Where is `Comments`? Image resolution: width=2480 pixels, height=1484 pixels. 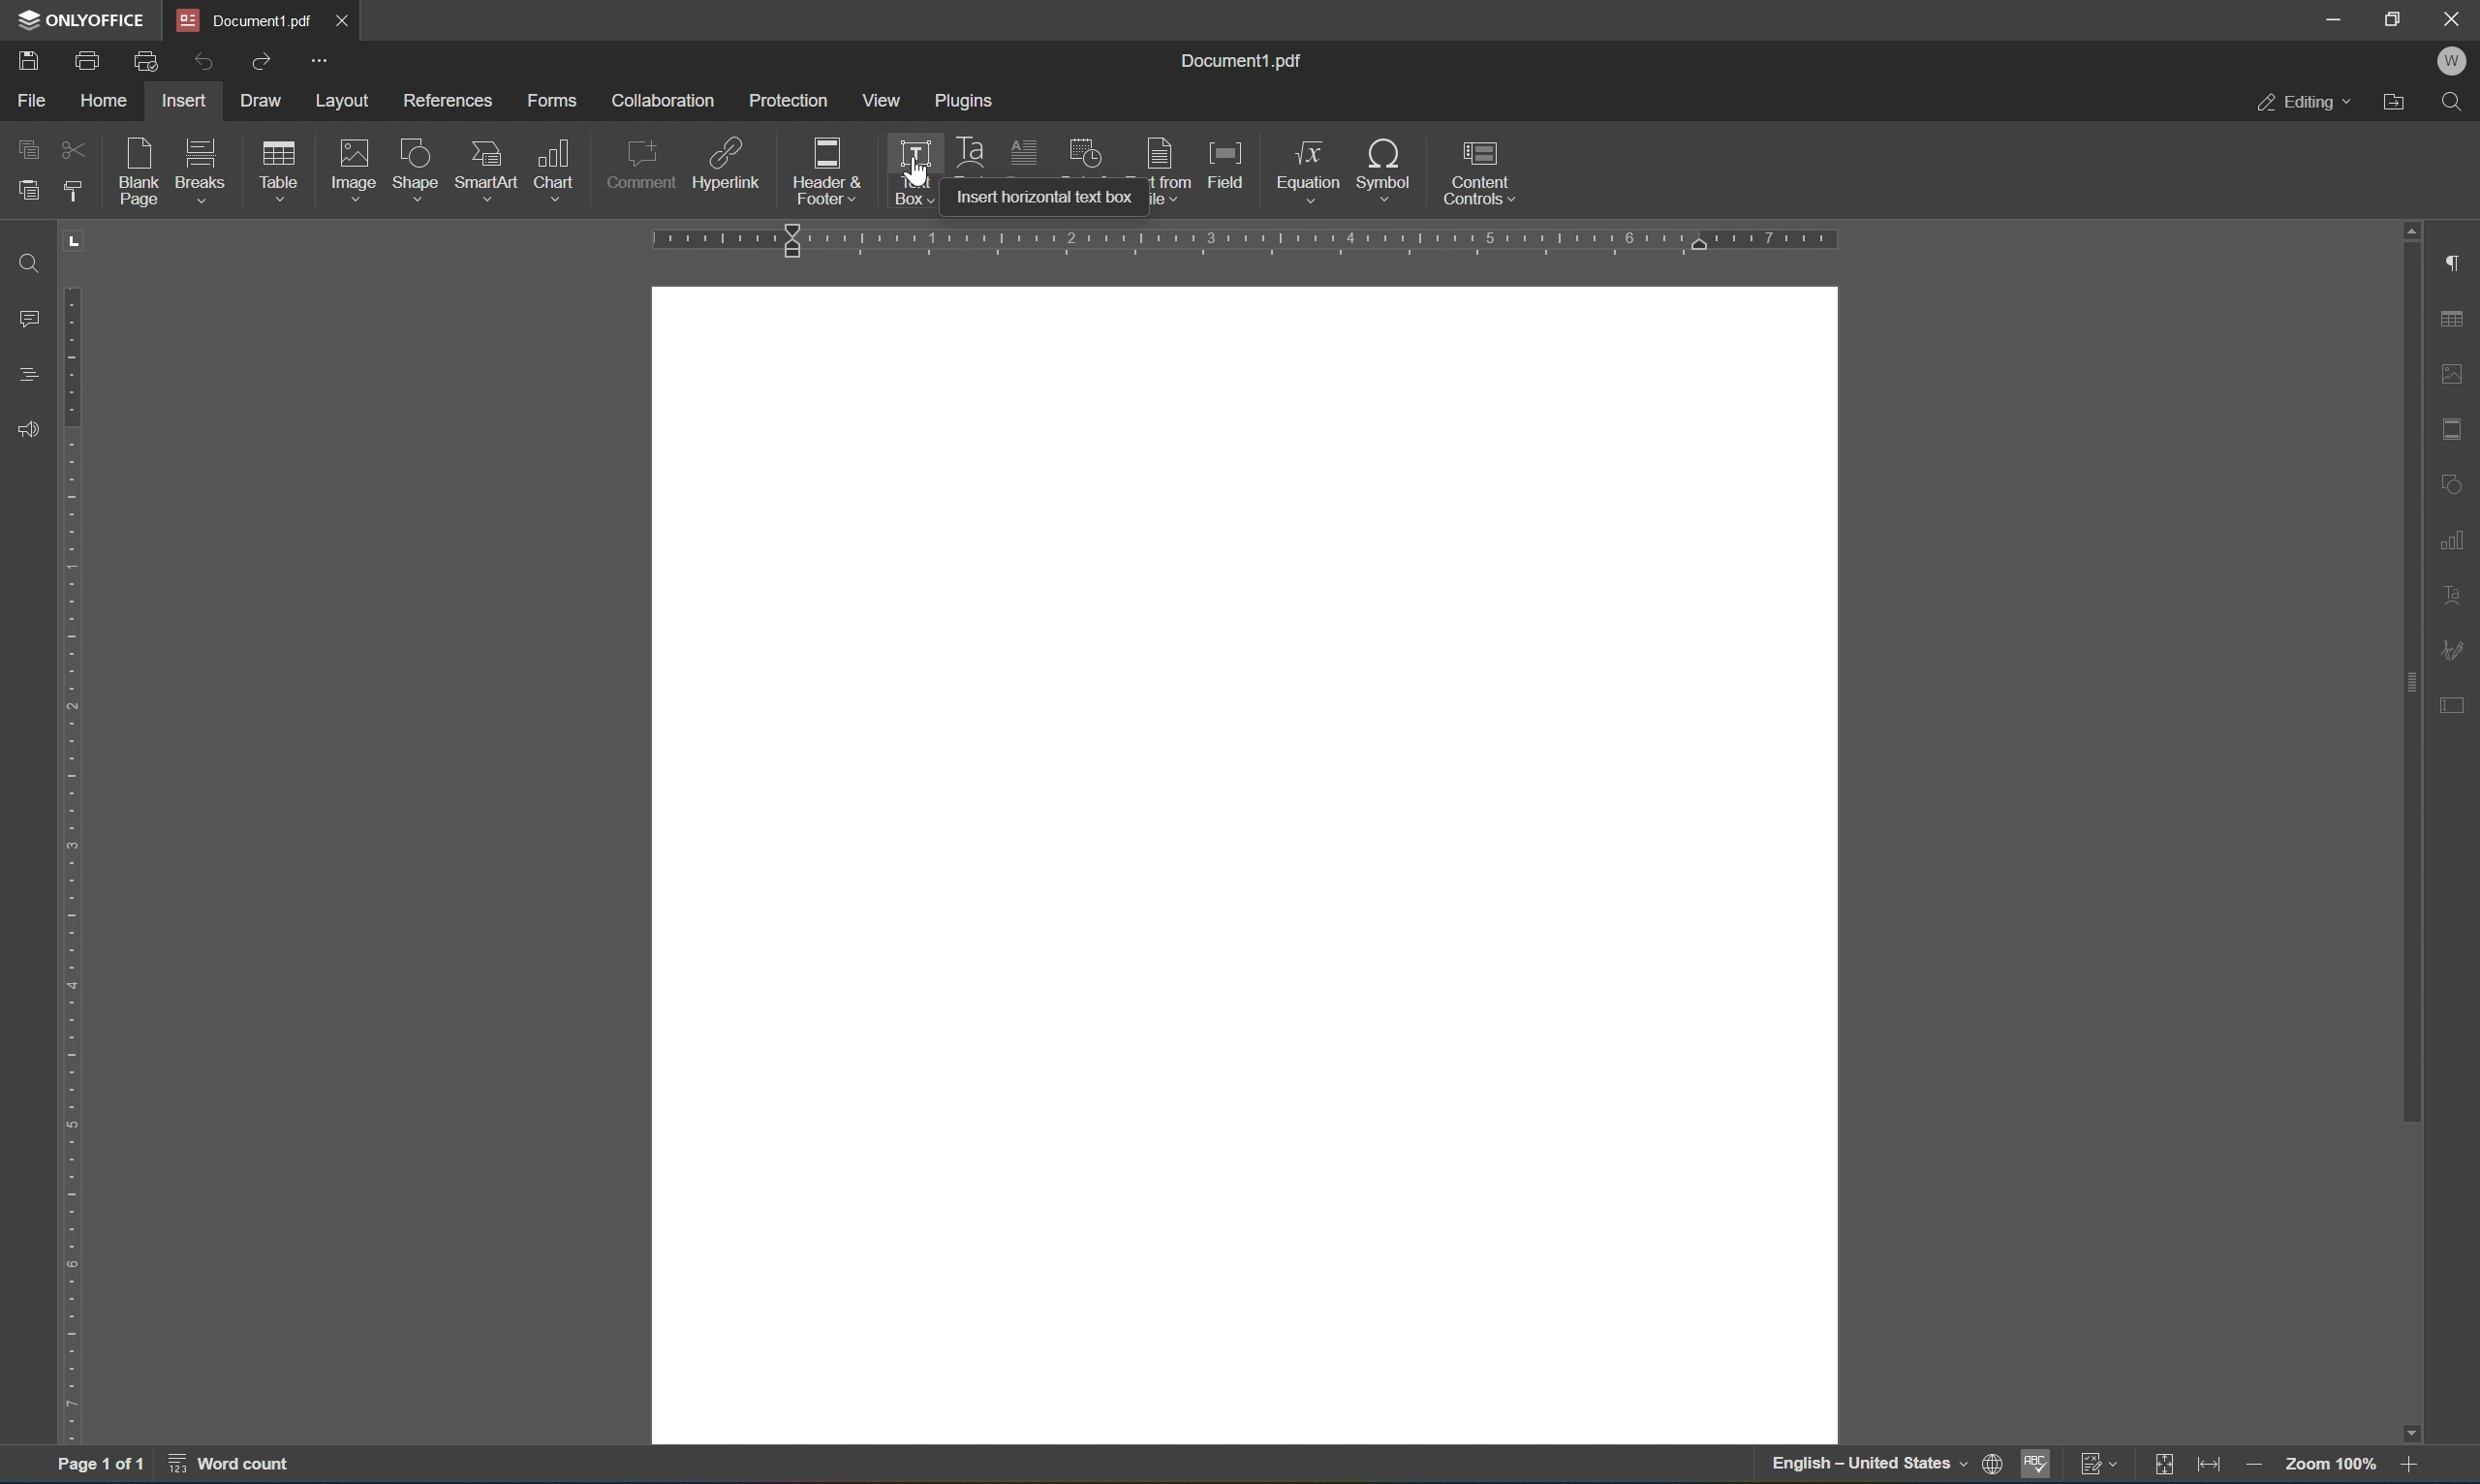 Comments is located at coordinates (33, 319).